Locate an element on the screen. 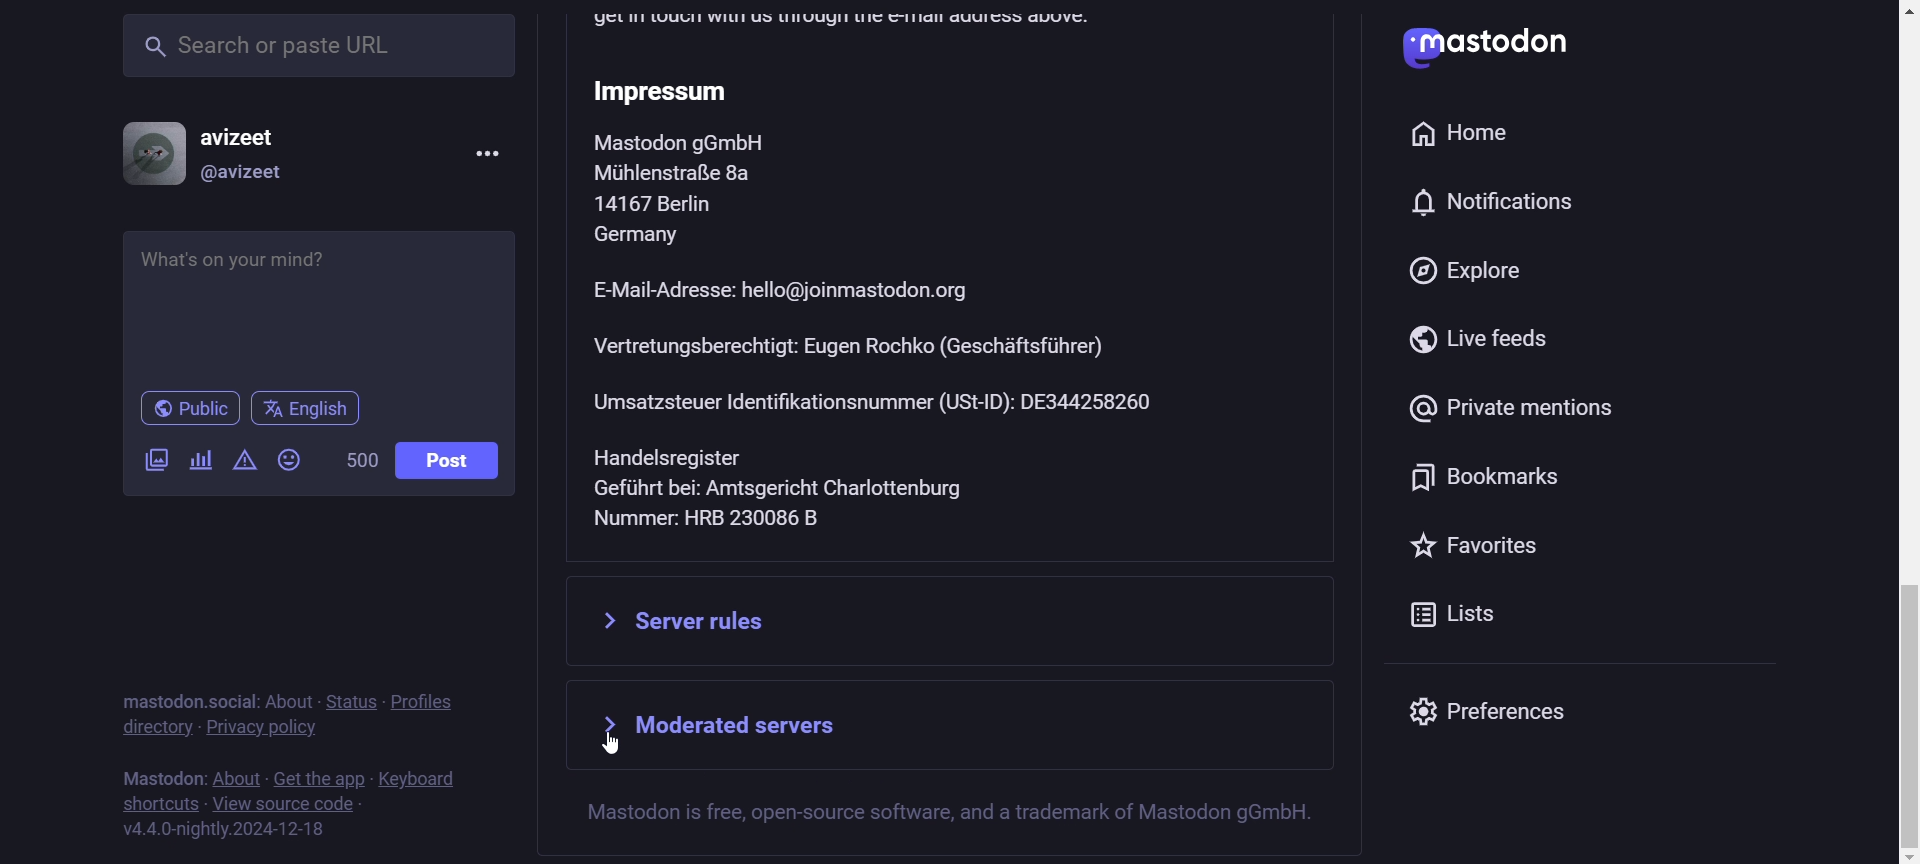 This screenshot has width=1920, height=864. post is located at coordinates (446, 461).